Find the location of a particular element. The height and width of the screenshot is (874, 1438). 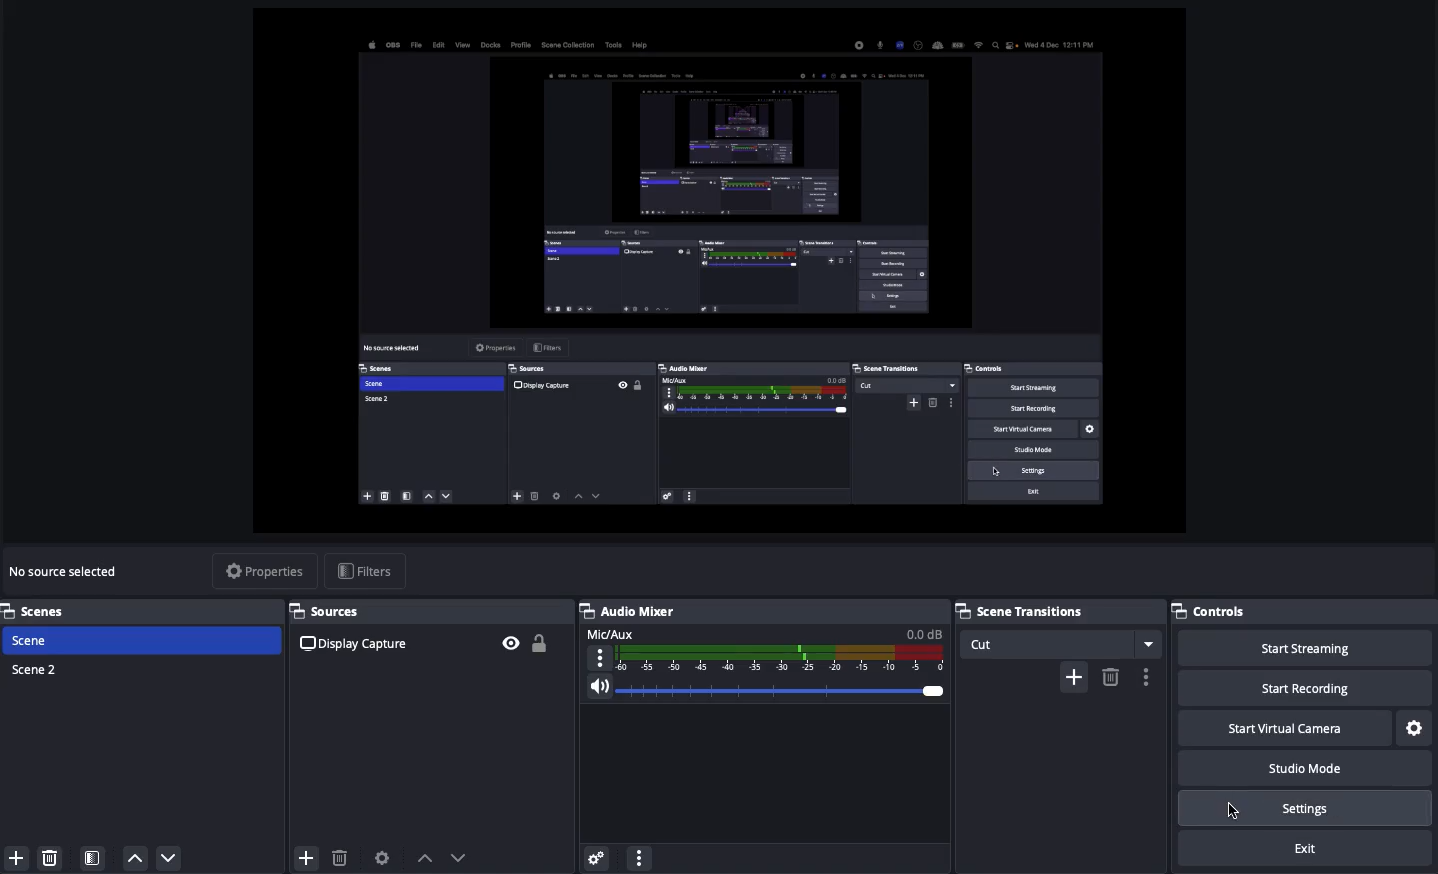

Visible is located at coordinates (512, 644).